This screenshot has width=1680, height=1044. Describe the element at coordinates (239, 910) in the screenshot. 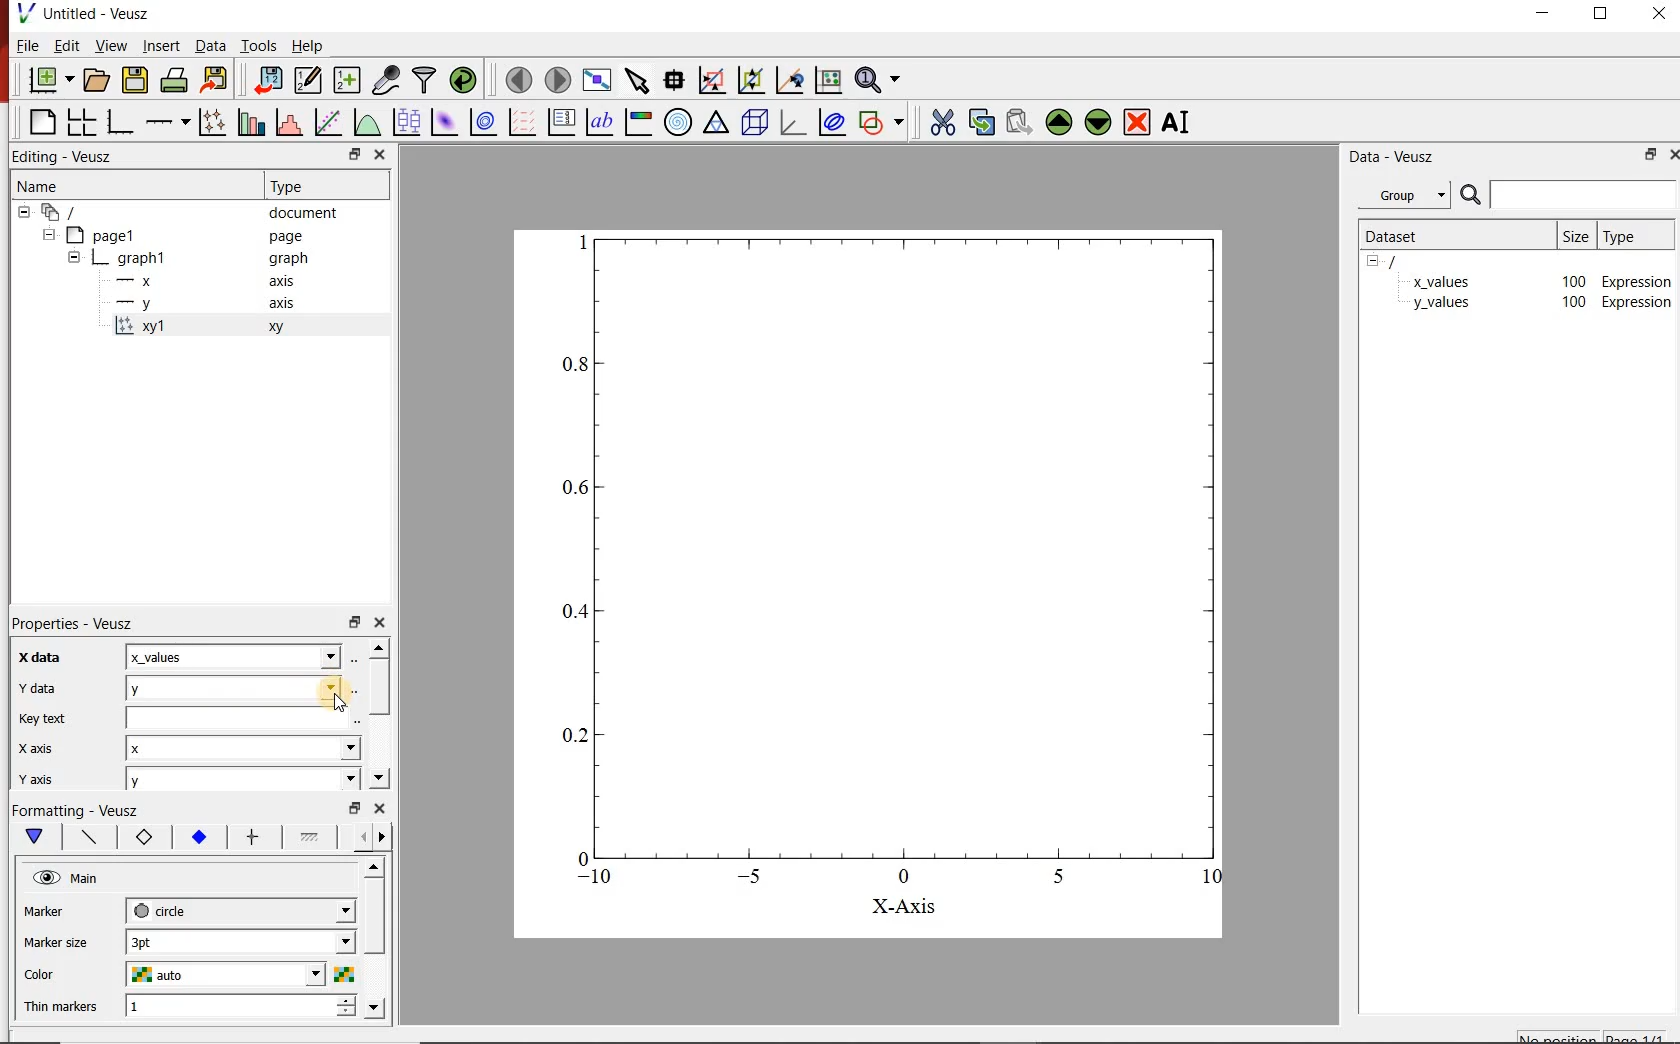

I see `circle` at that location.